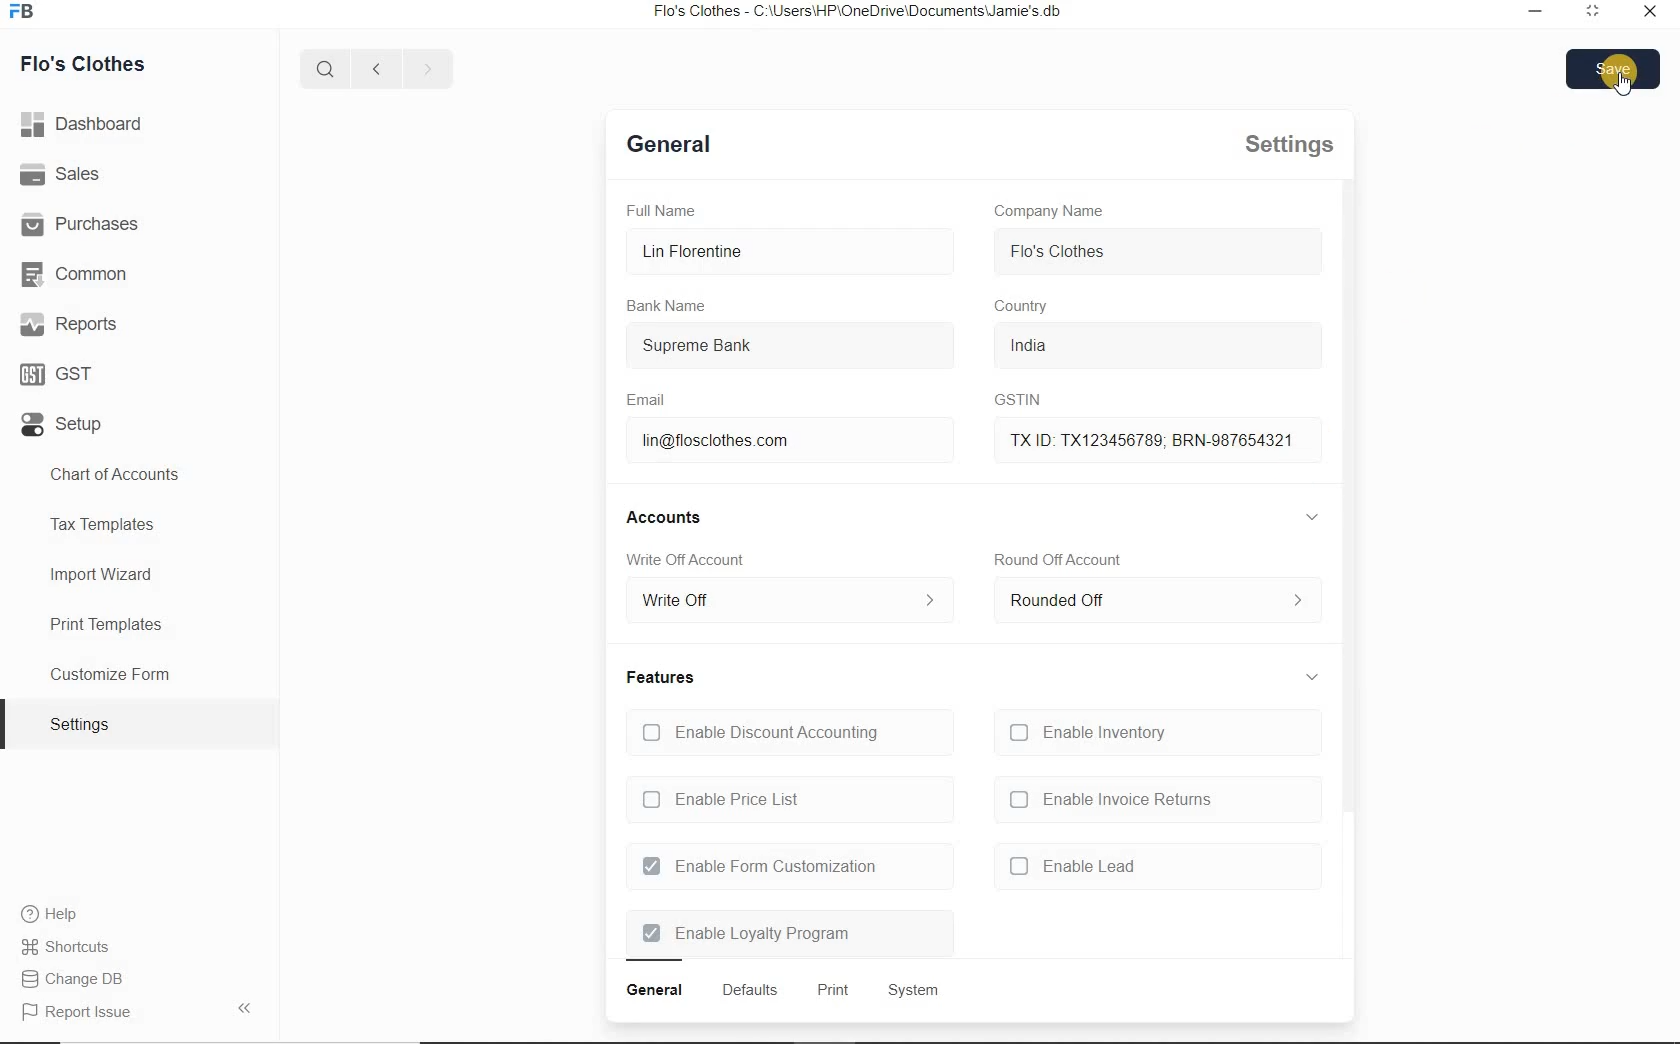  Describe the element at coordinates (661, 677) in the screenshot. I see `features` at that location.